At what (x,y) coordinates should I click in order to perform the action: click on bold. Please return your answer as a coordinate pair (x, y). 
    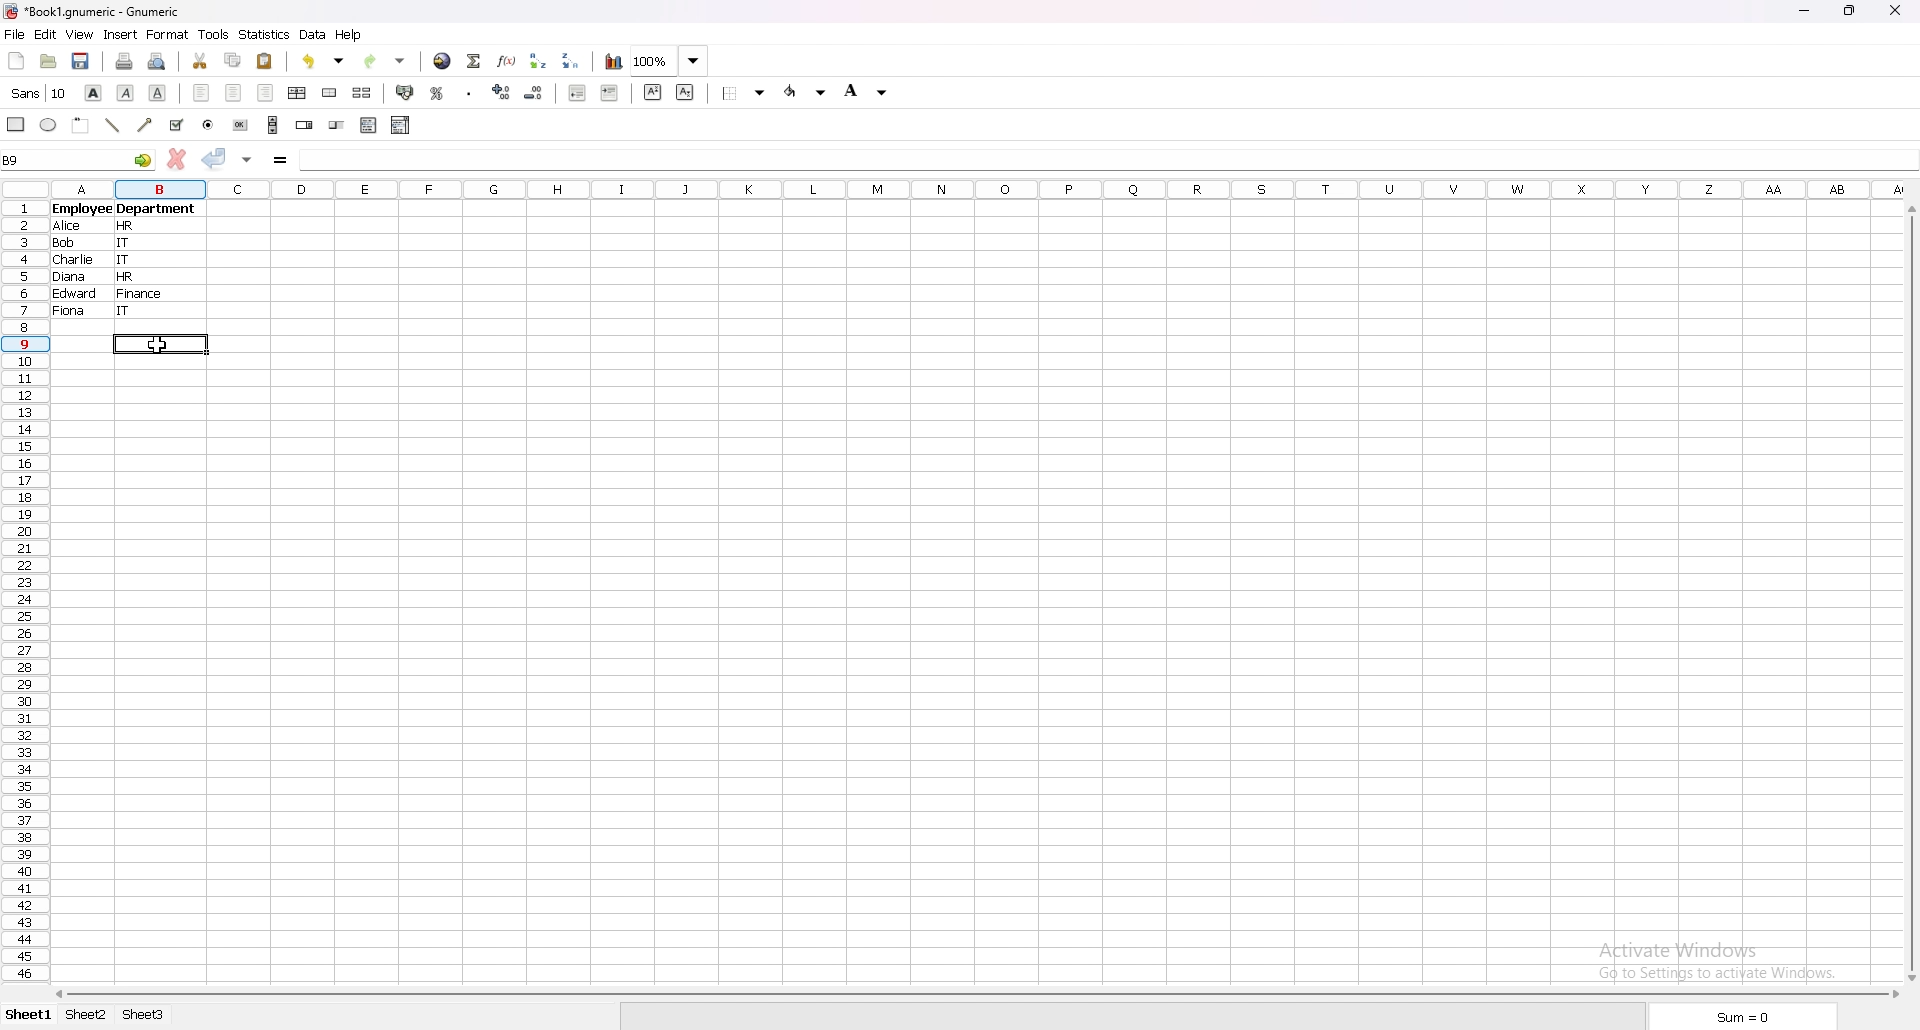
    Looking at the image, I should click on (93, 92).